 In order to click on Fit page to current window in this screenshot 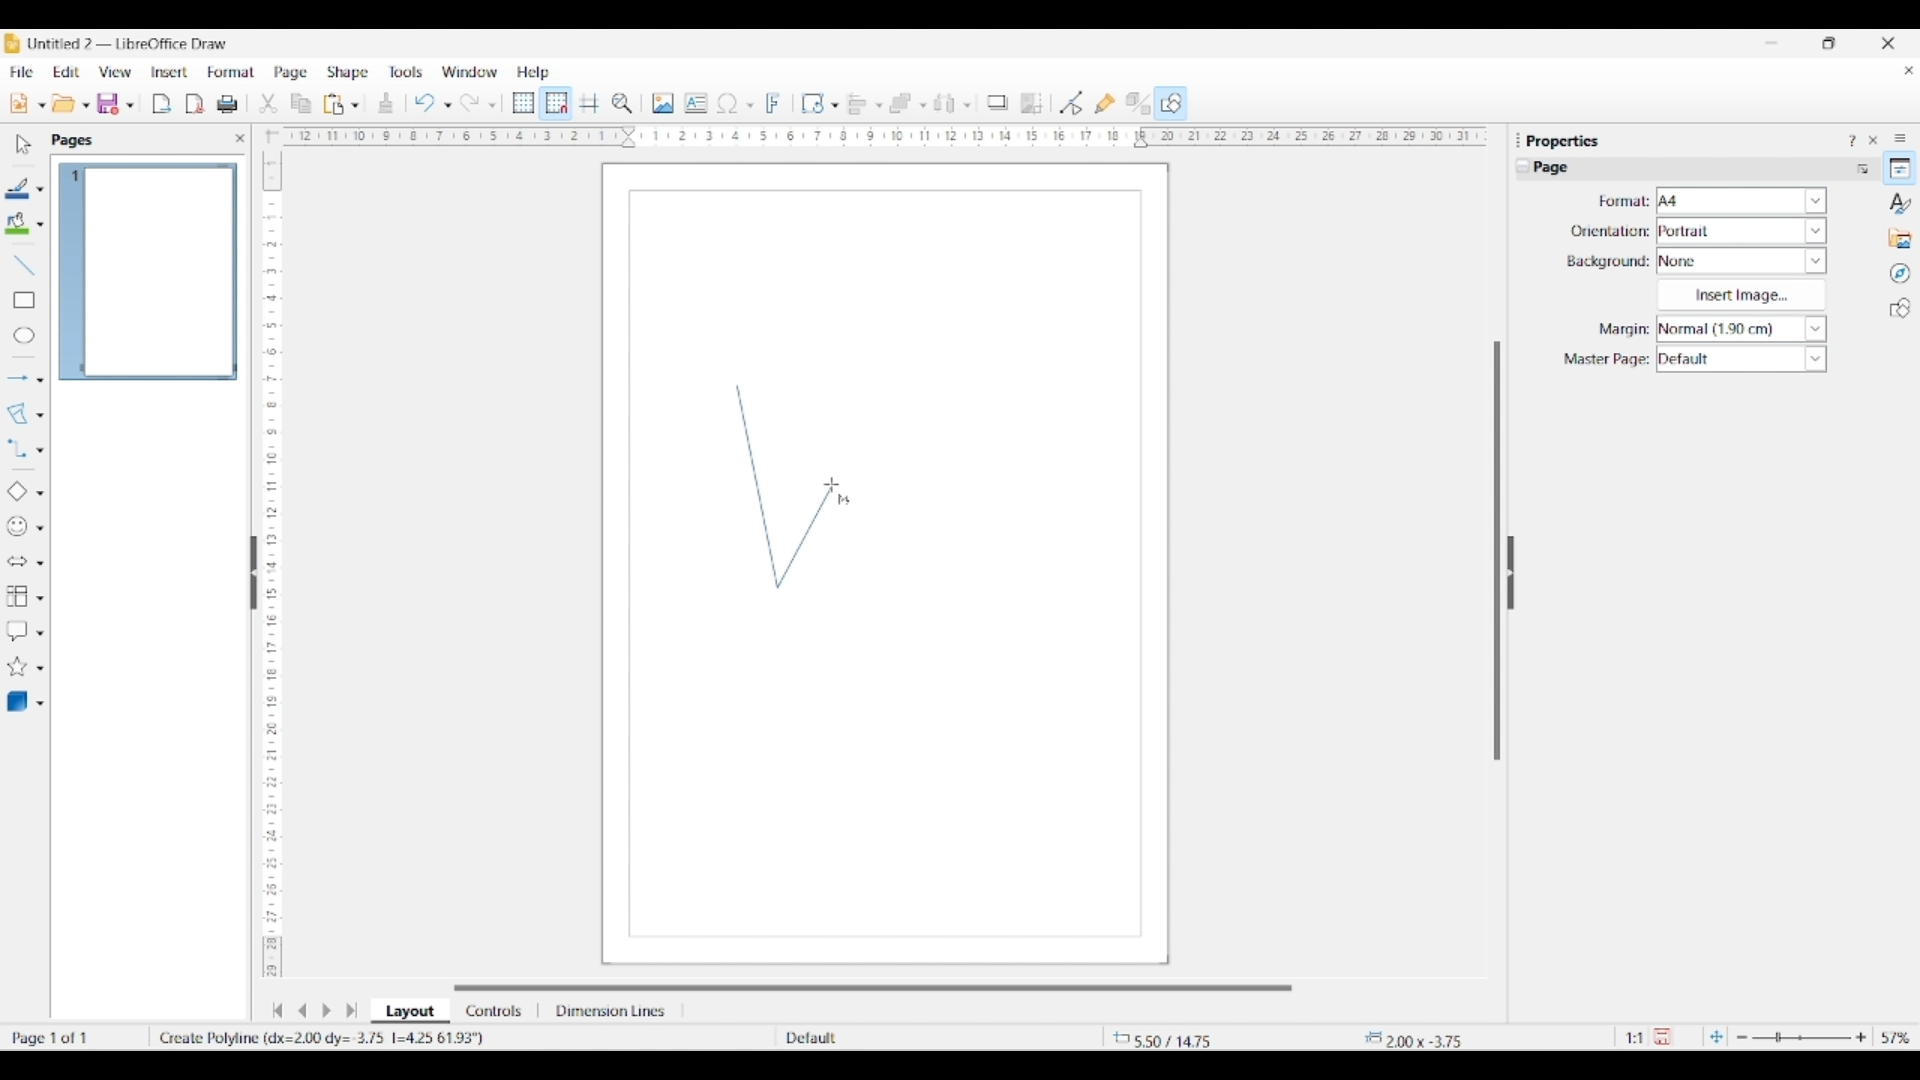, I will do `click(1716, 1036)`.